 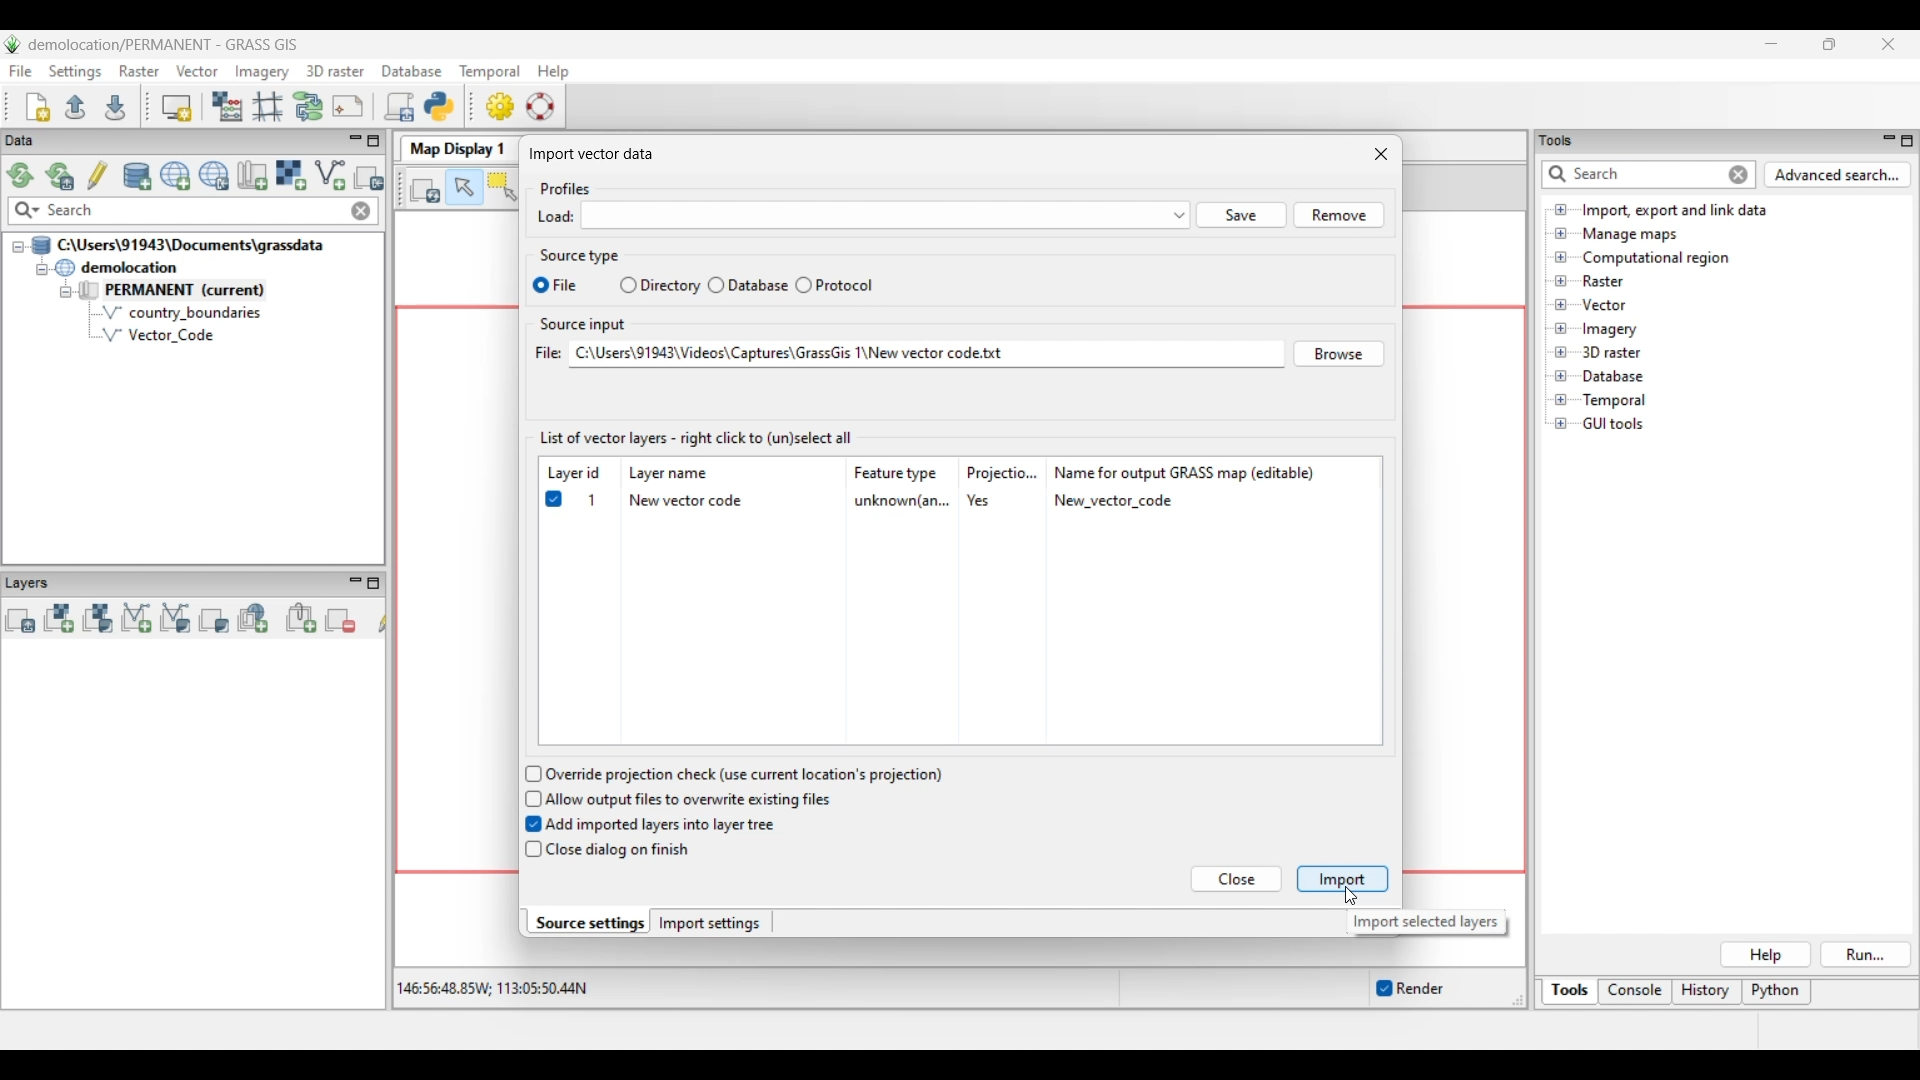 I want to click on File:, so click(x=546, y=353).